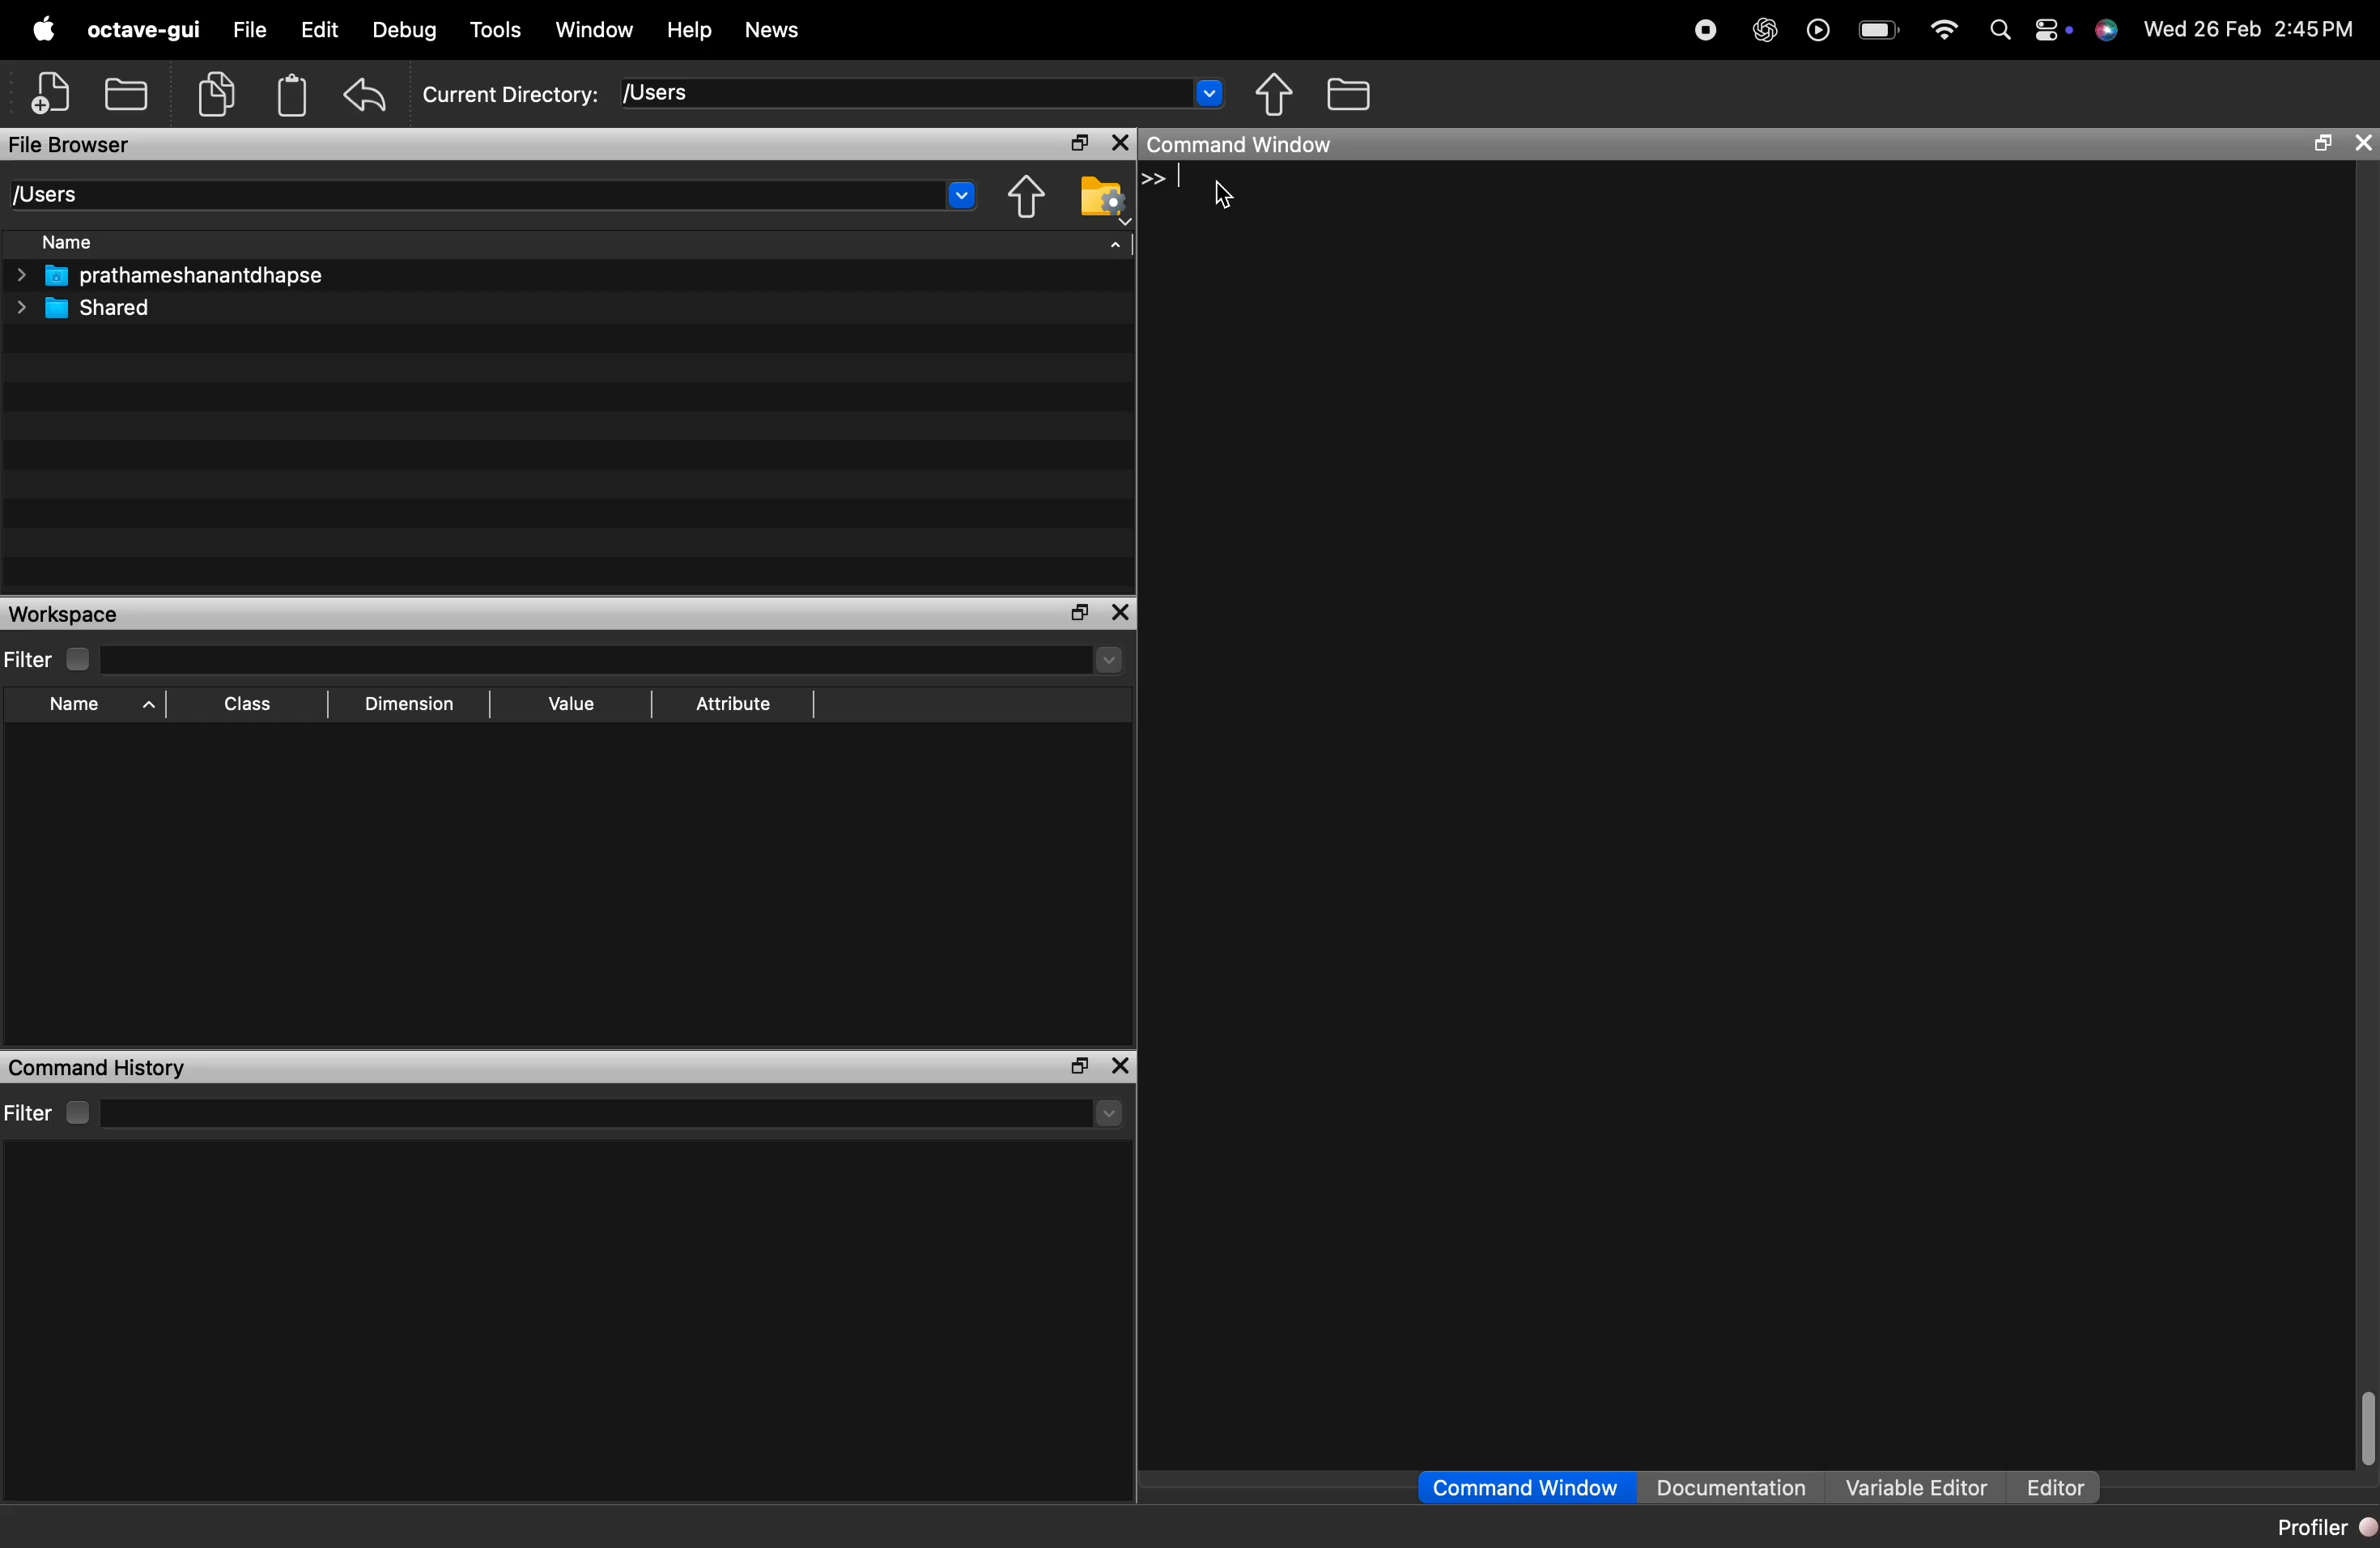  I want to click on Wed 26 Feb 2:45PM, so click(2250, 29).